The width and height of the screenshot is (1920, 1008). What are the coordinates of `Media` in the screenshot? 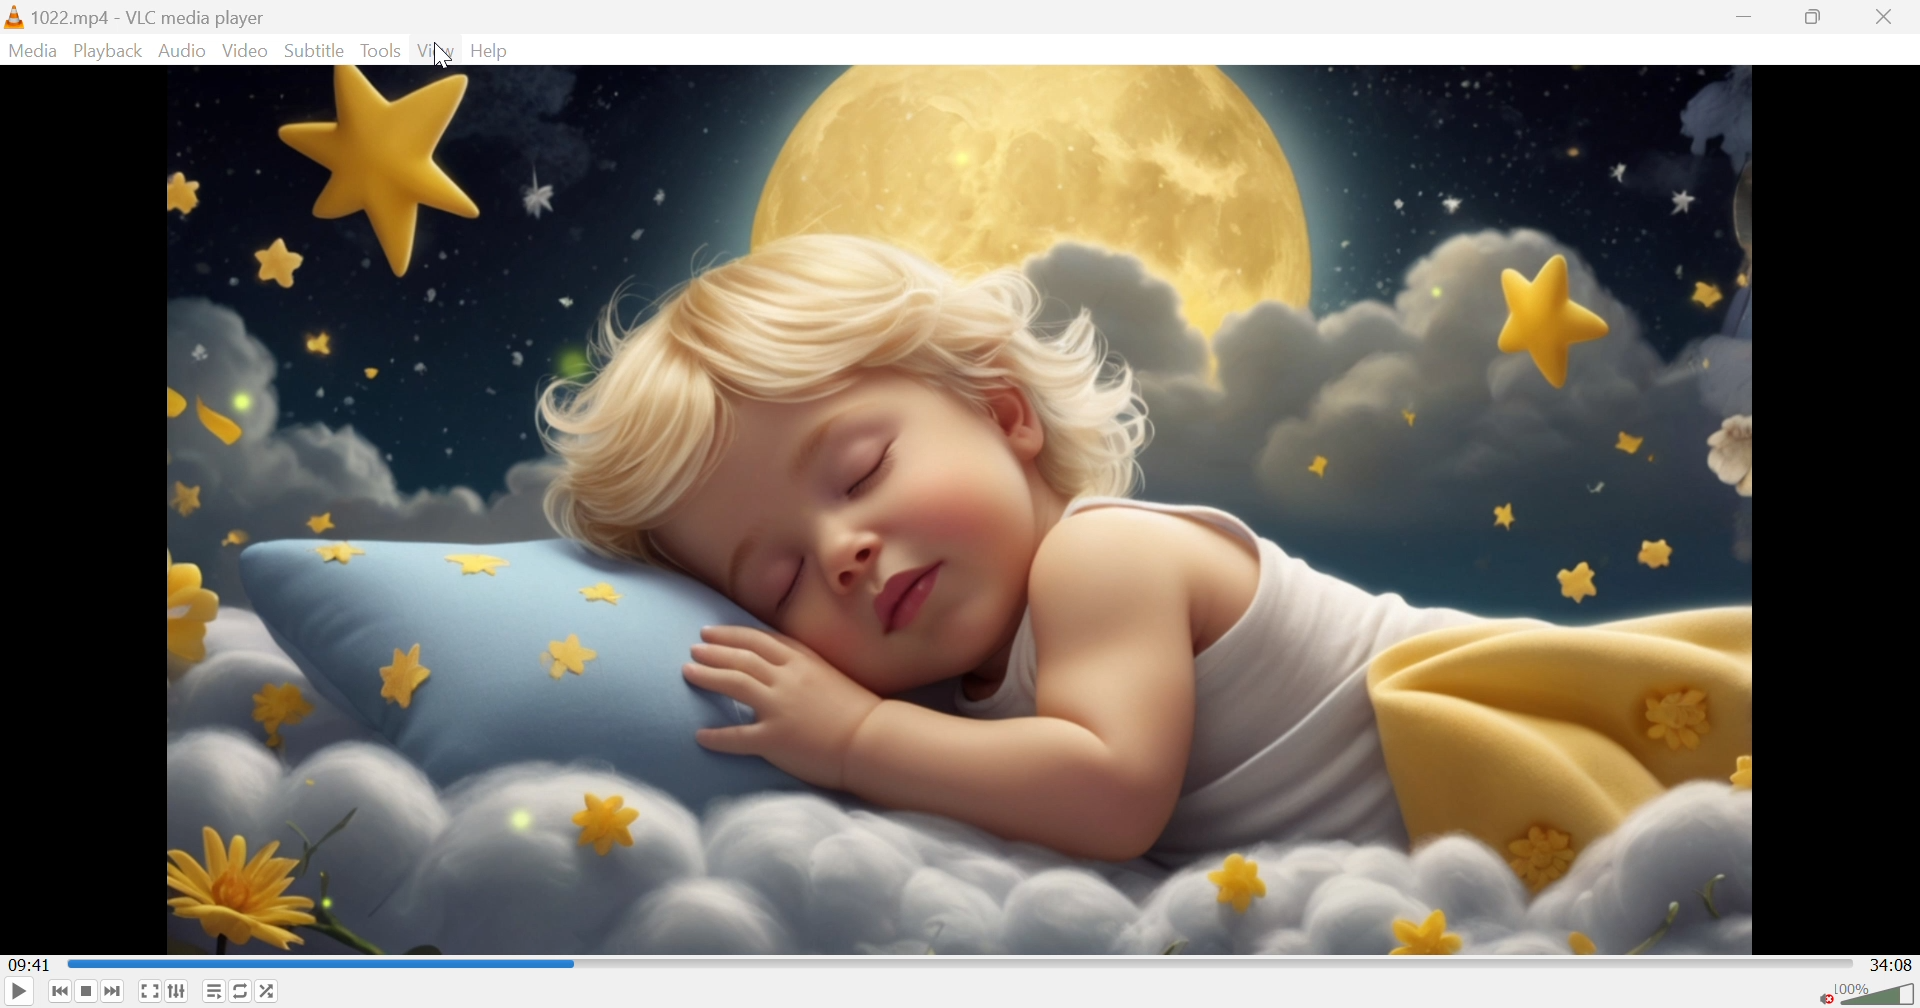 It's located at (30, 50).